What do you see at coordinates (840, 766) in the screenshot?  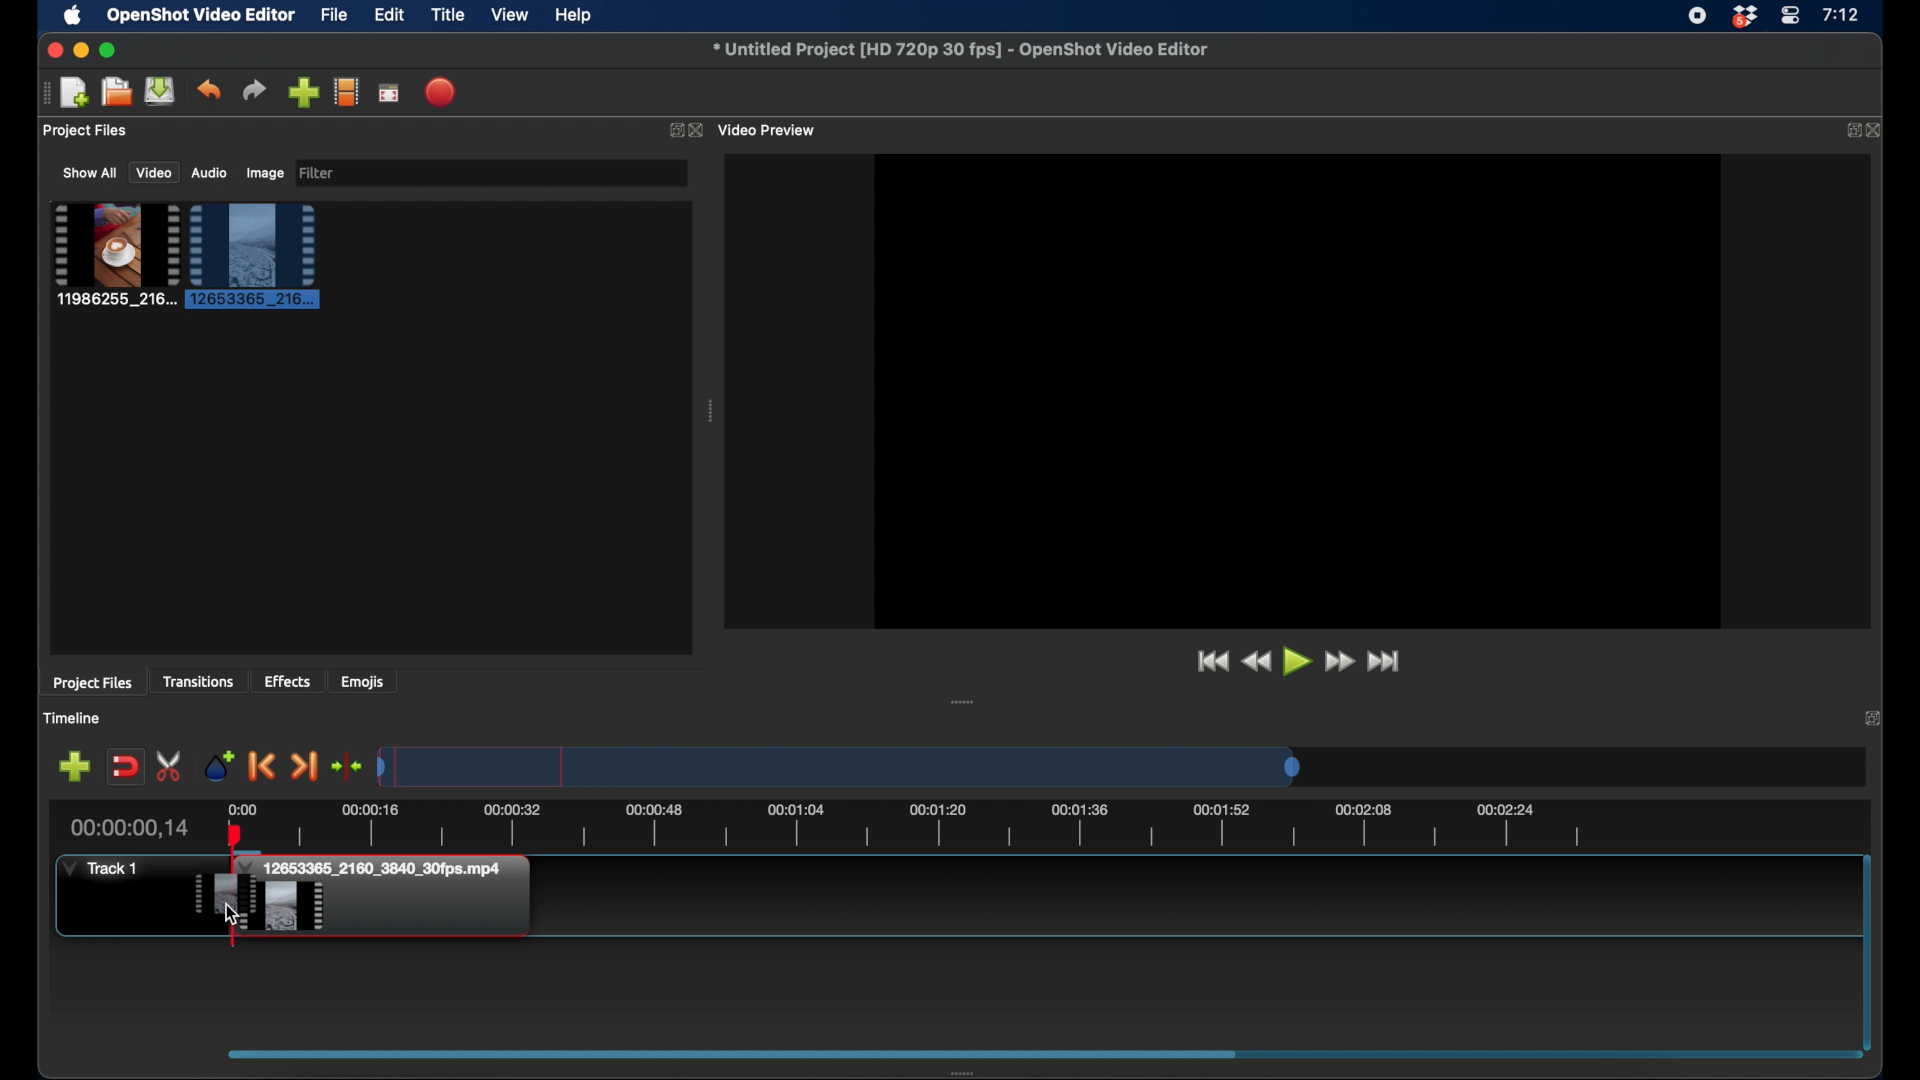 I see `timeline scale` at bounding box center [840, 766].